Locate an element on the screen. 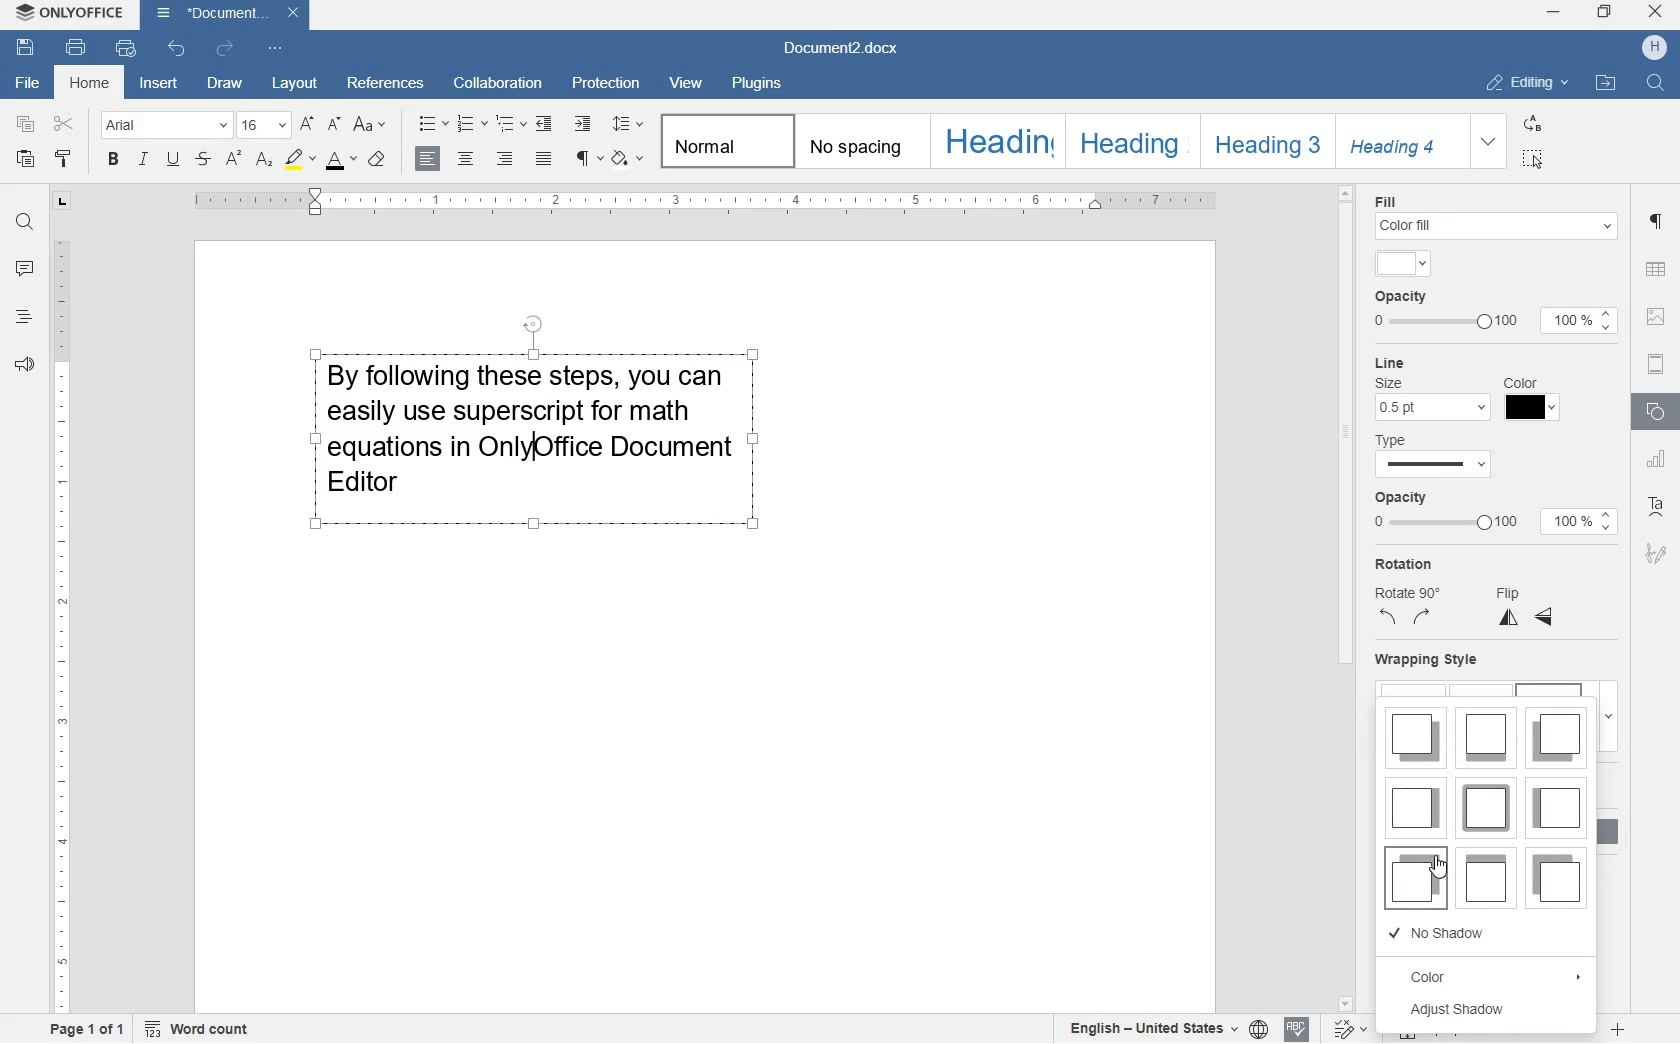  ruler is located at coordinates (696, 204).